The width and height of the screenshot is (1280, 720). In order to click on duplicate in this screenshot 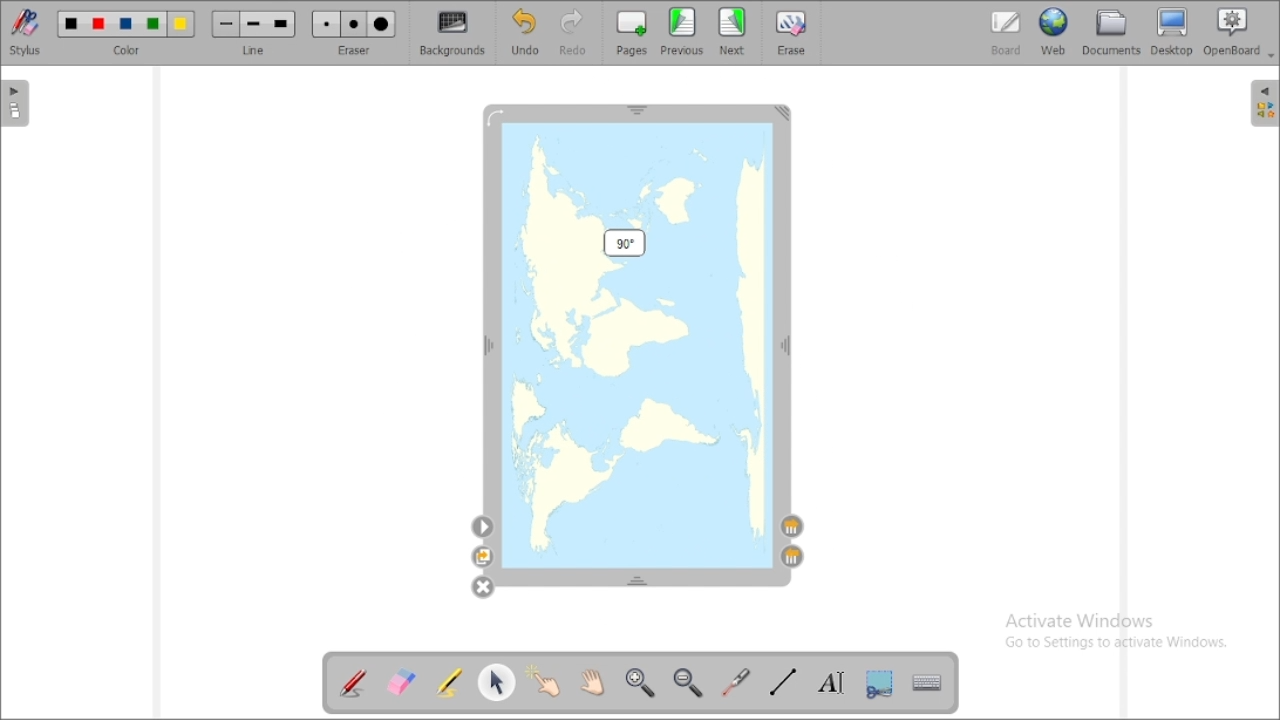, I will do `click(482, 557)`.